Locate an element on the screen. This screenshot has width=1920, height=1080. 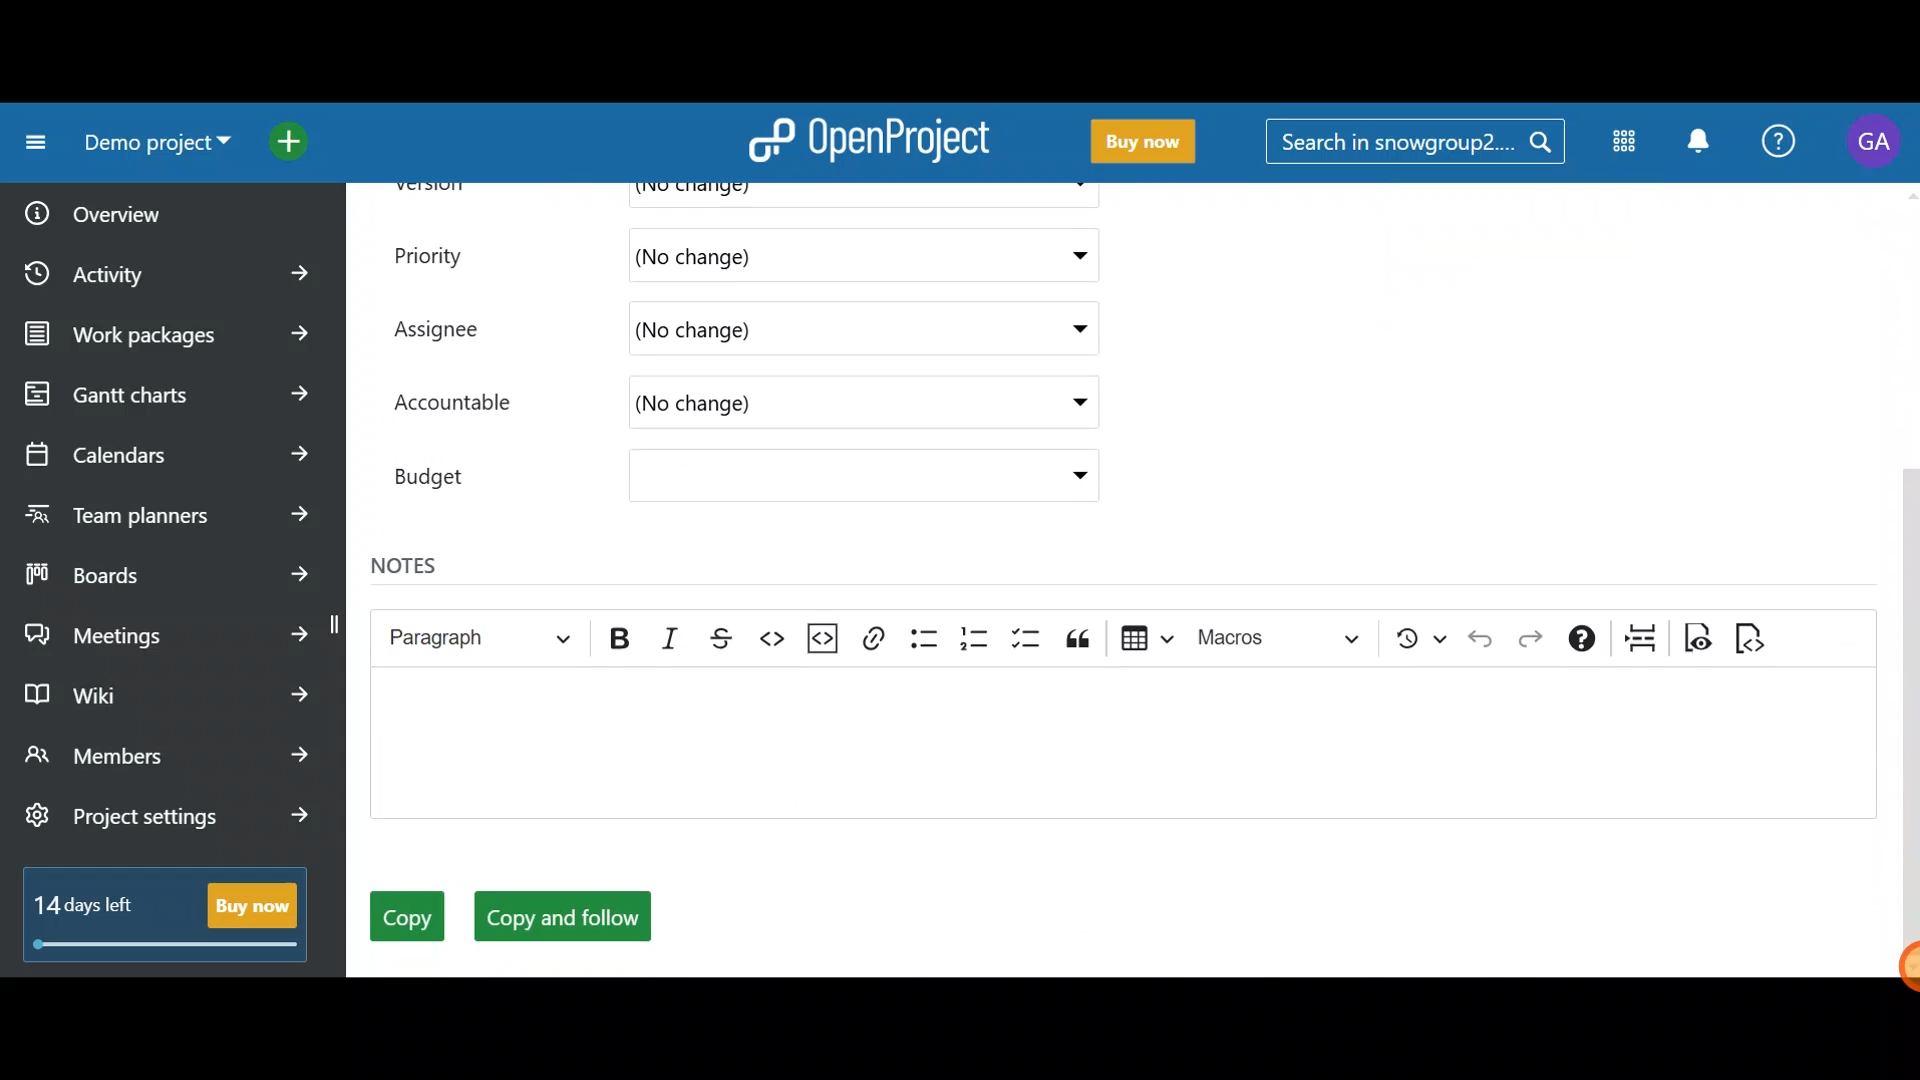
Bold is located at coordinates (624, 641).